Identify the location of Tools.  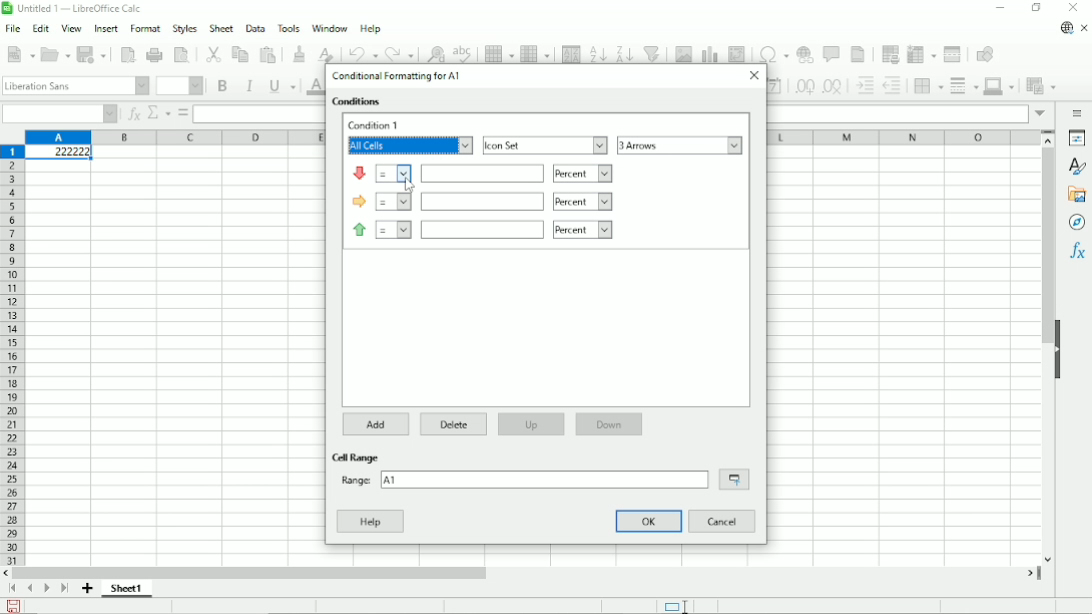
(287, 27).